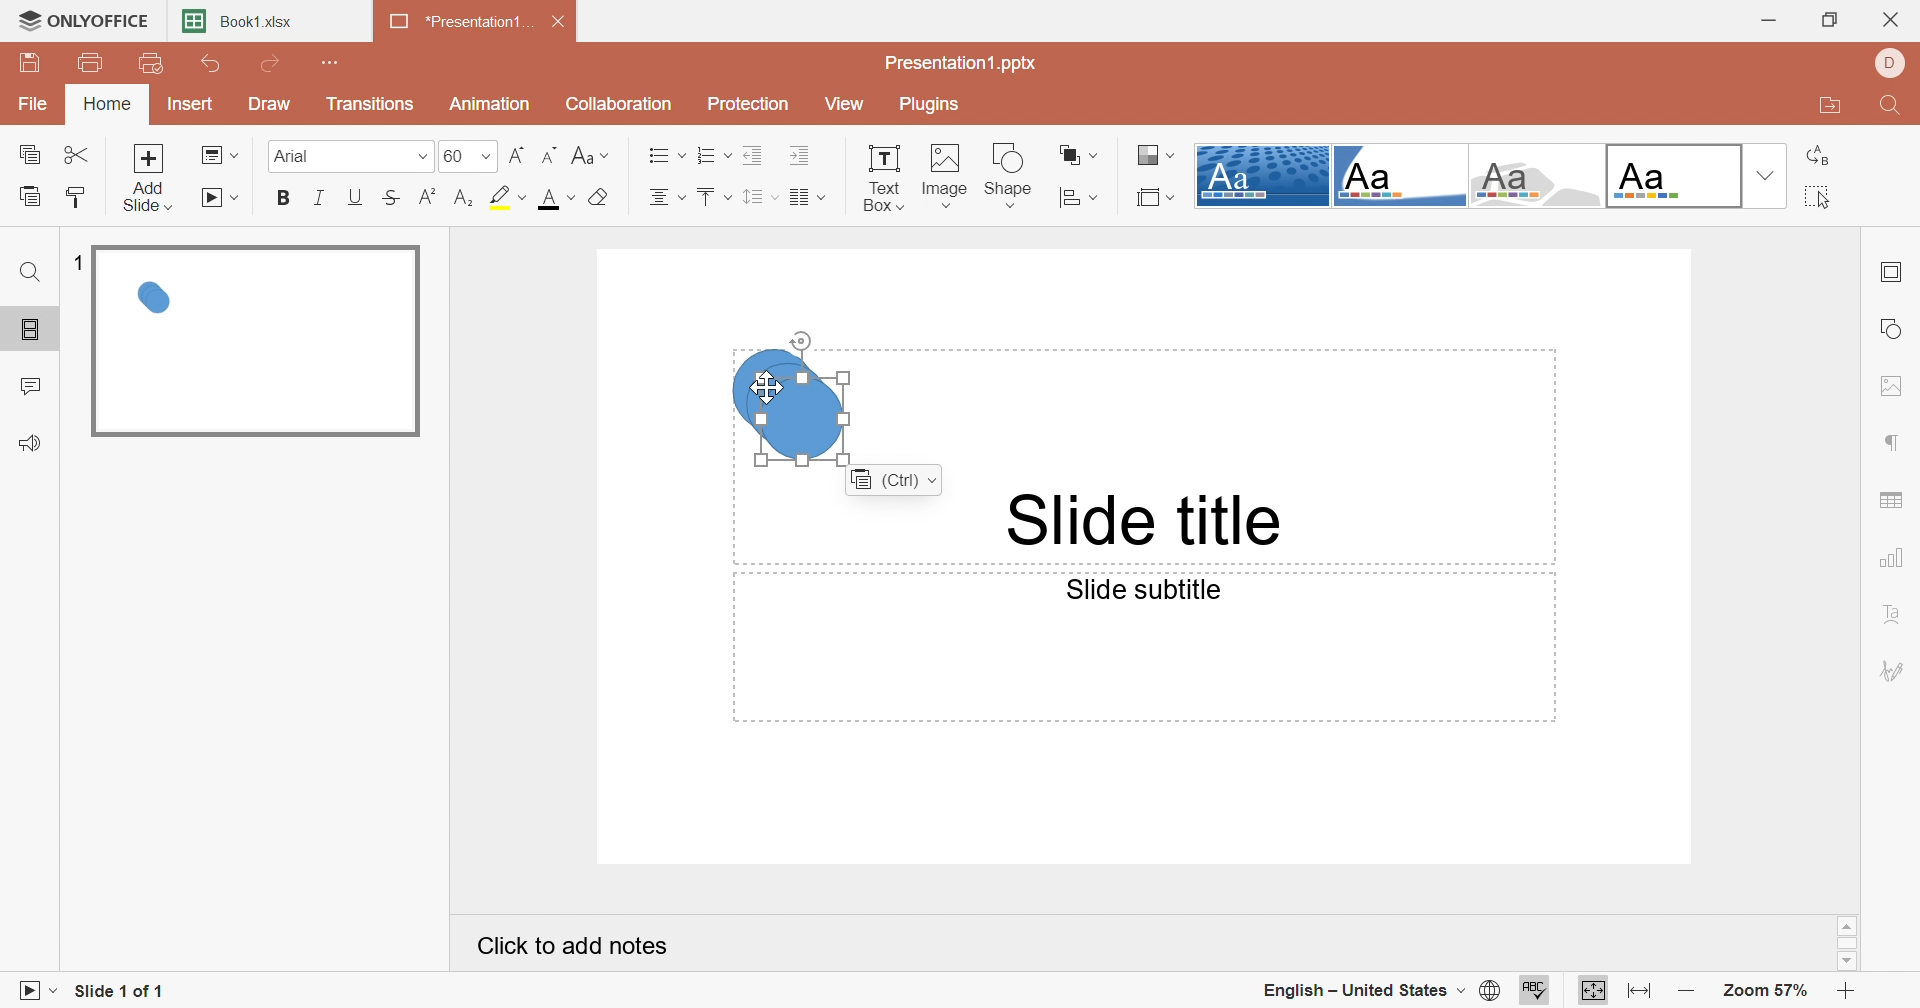 This screenshot has width=1920, height=1008. Describe the element at coordinates (432, 197) in the screenshot. I see `Superscript` at that location.